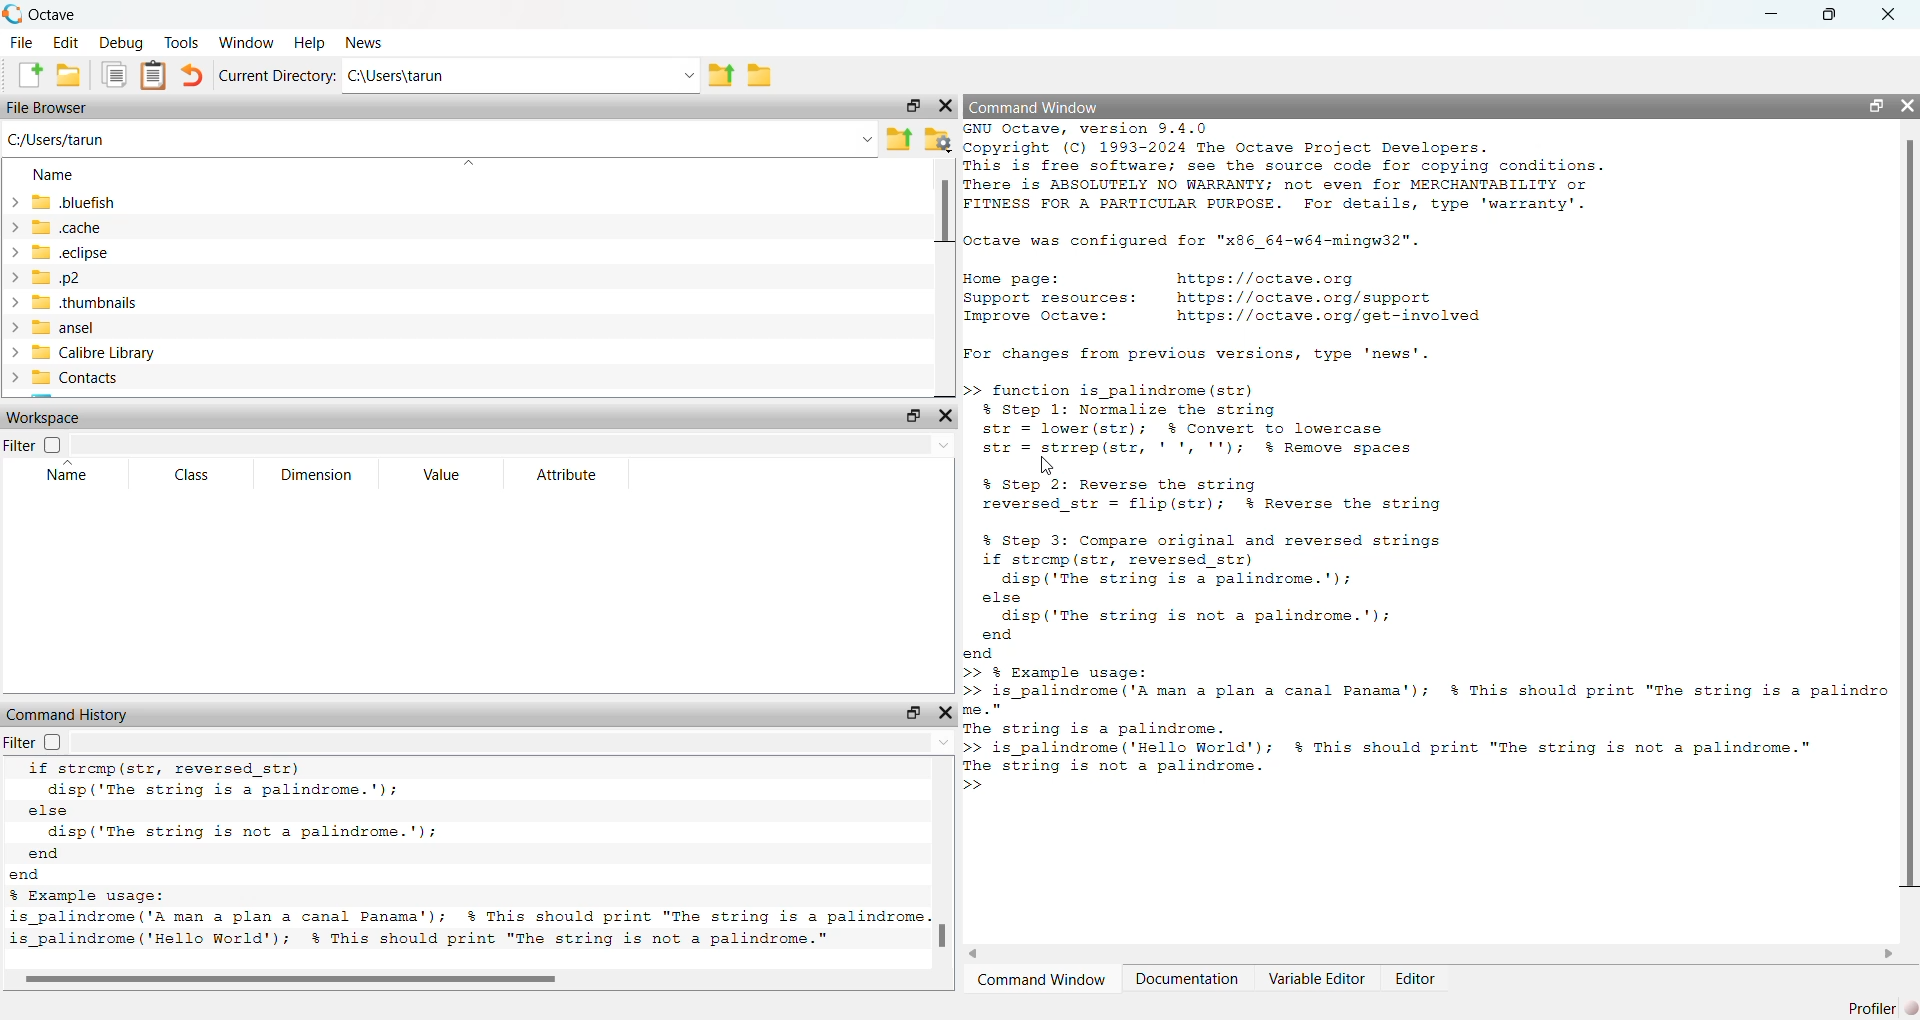  What do you see at coordinates (1908, 103) in the screenshot?
I see `hide widget` at bounding box center [1908, 103].